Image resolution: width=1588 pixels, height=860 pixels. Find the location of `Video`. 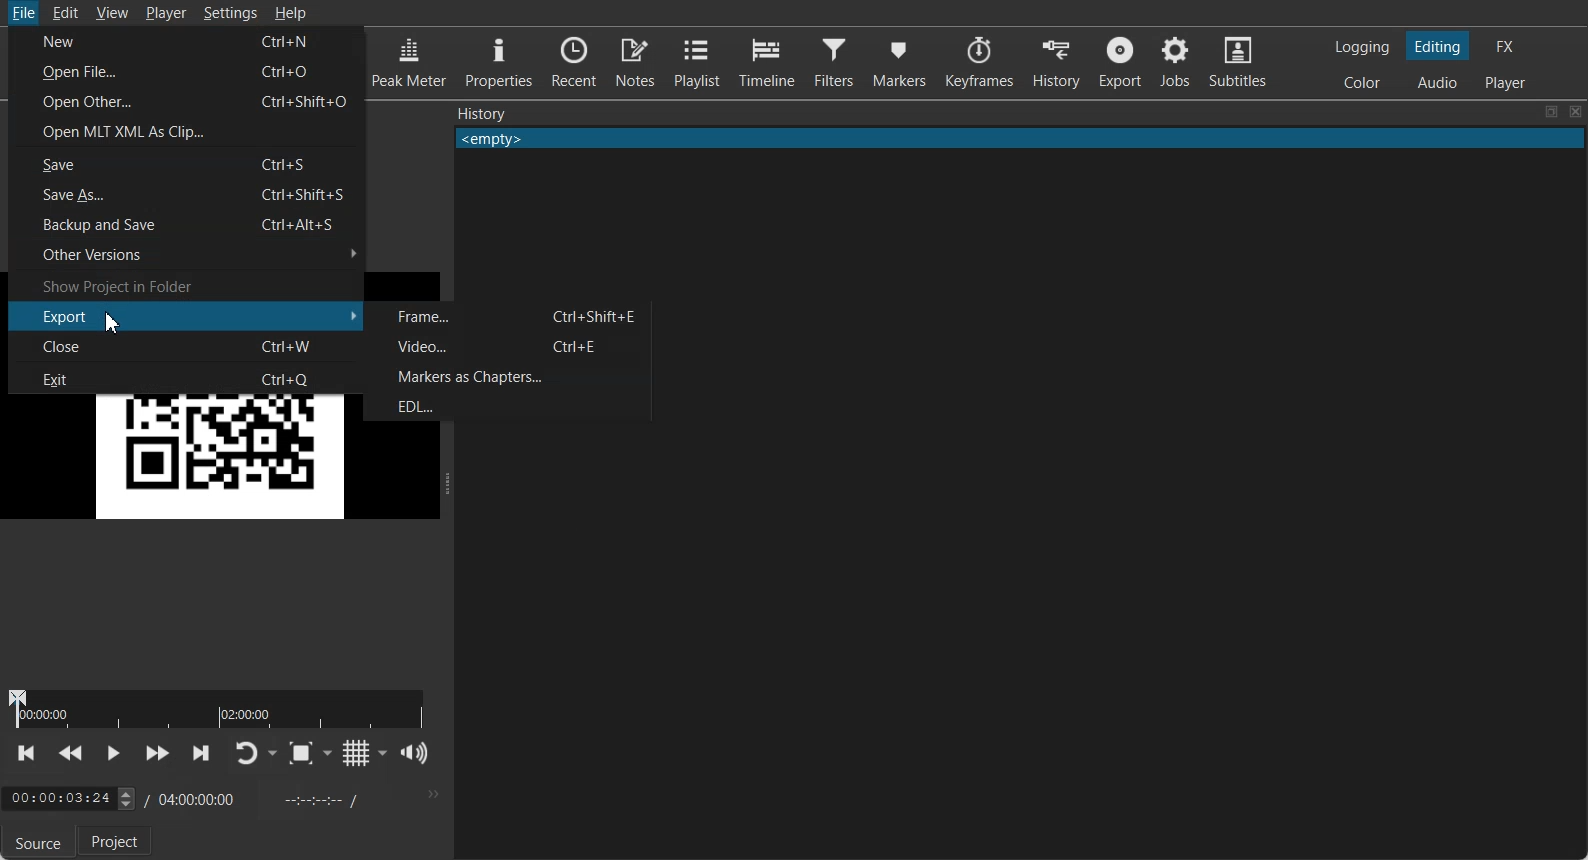

Video is located at coordinates (444, 347).